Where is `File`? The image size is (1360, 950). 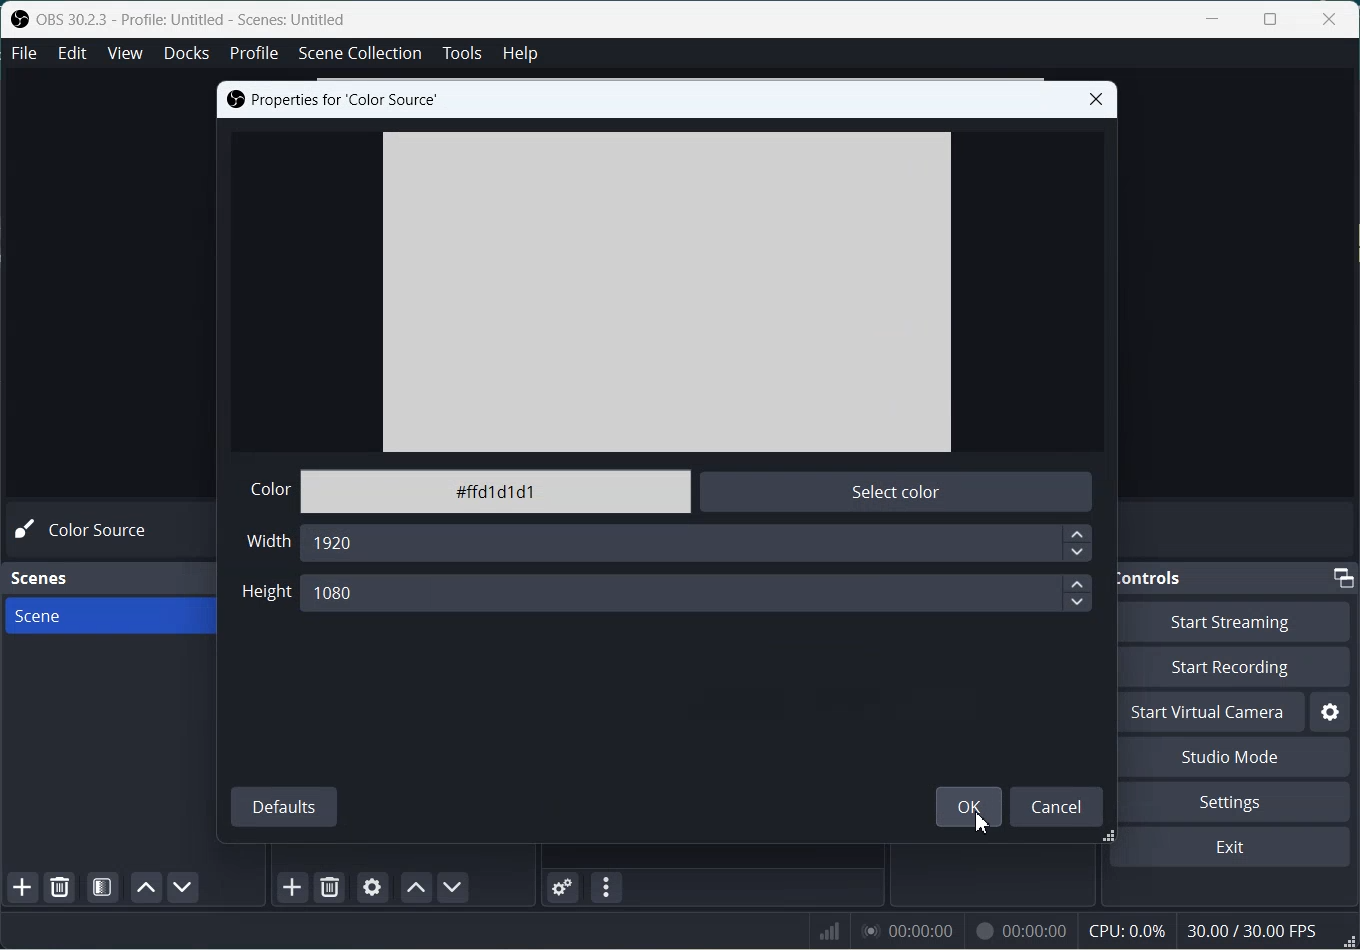
File is located at coordinates (21, 53).